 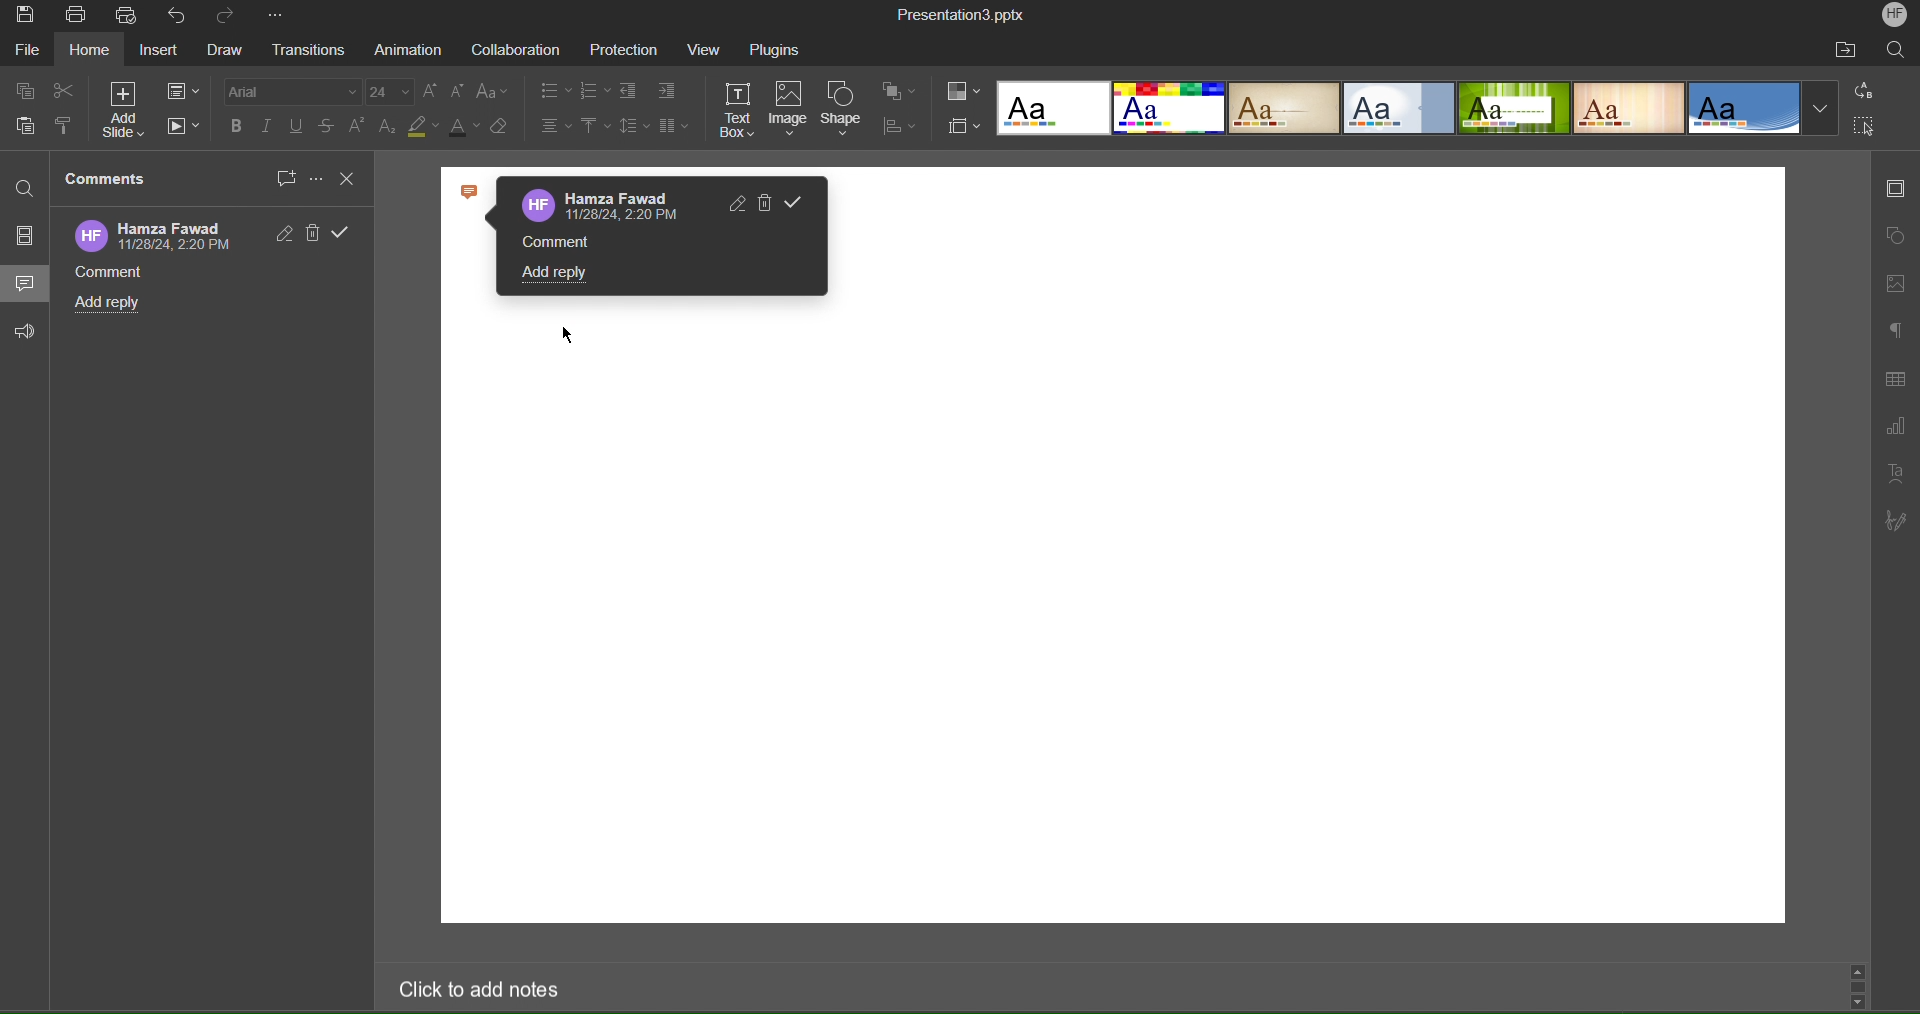 What do you see at coordinates (128, 17) in the screenshot?
I see `Quick Print` at bounding box center [128, 17].